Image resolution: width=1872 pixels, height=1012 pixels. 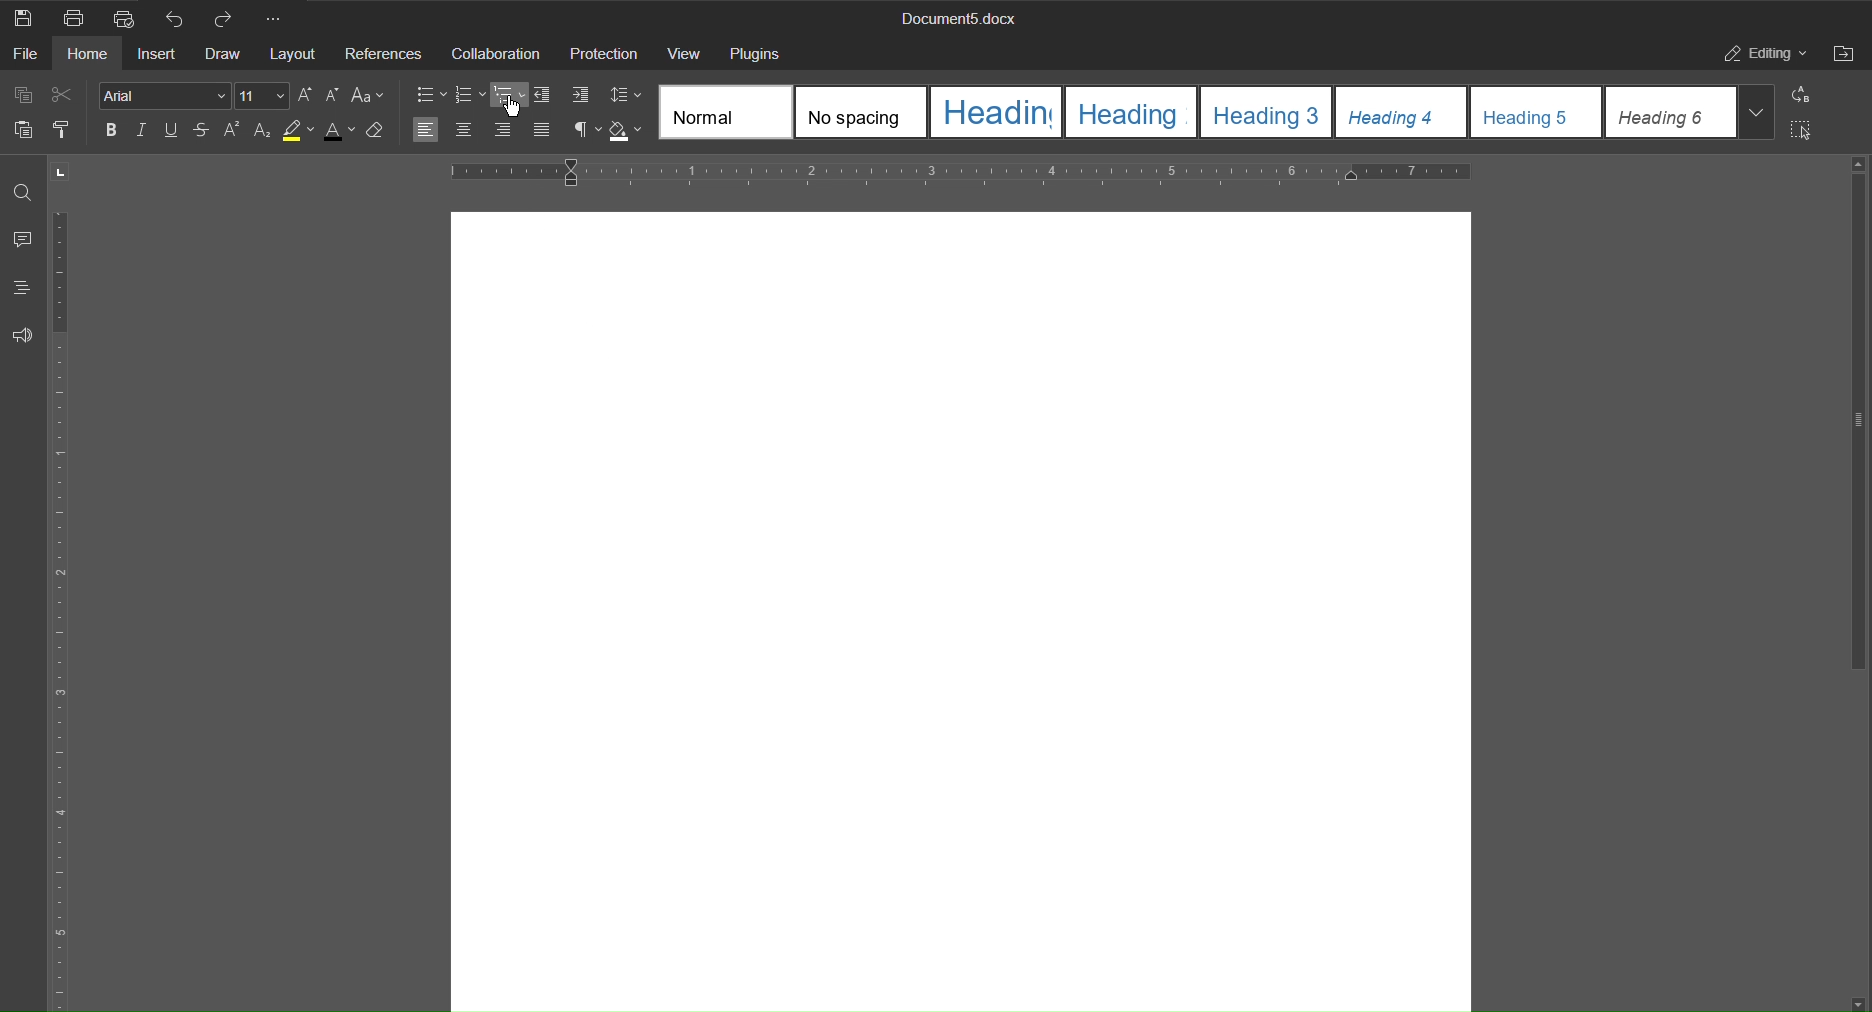 I want to click on Vertical Ruler, so click(x=64, y=606).